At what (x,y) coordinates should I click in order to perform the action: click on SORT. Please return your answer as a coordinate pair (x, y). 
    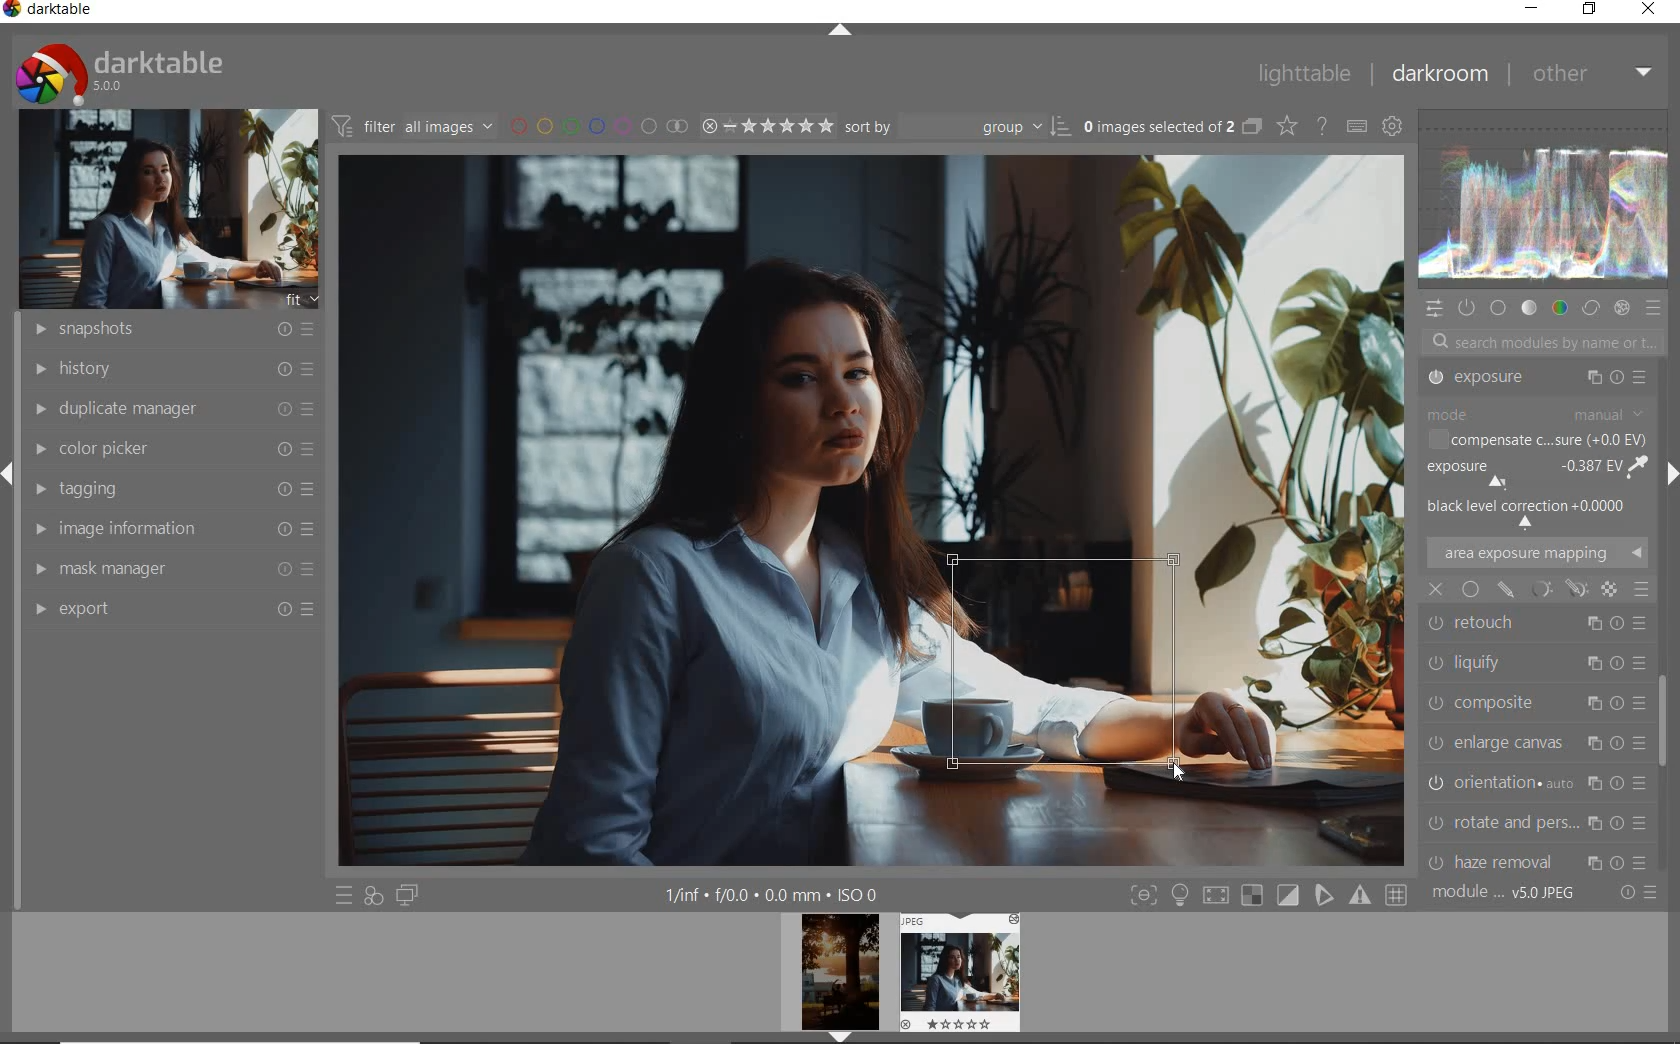
    Looking at the image, I should click on (954, 128).